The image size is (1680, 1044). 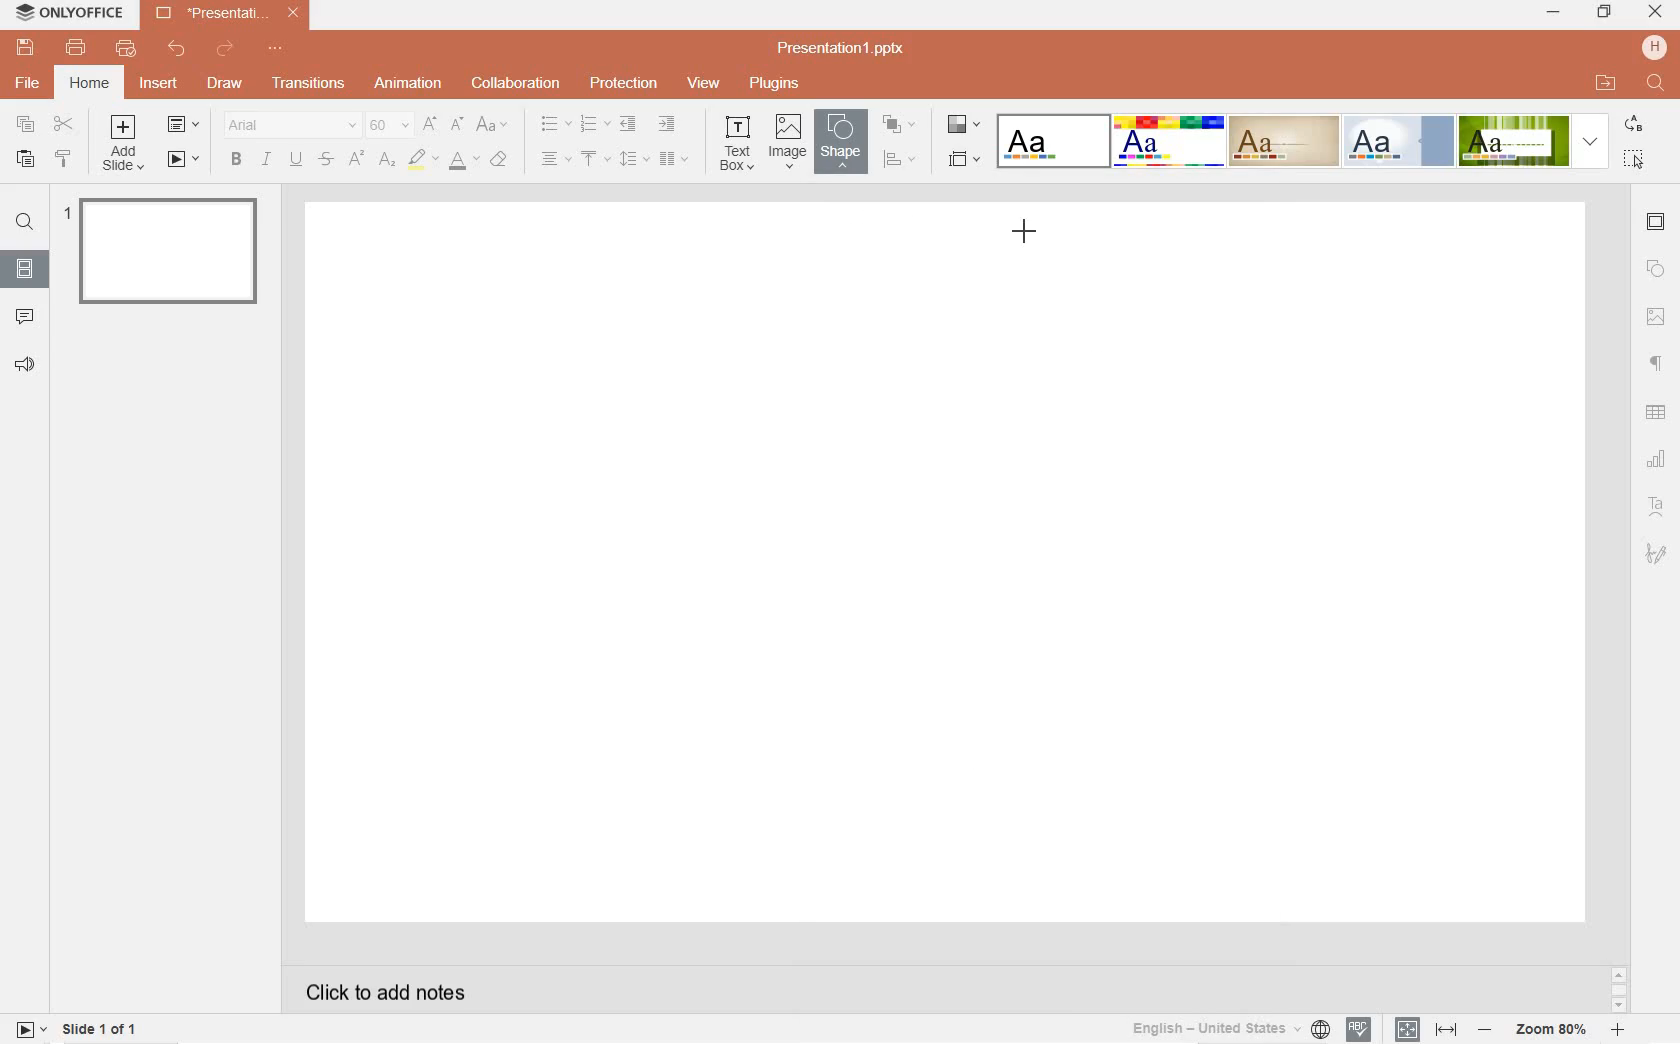 I want to click on slide 1, so click(x=166, y=249).